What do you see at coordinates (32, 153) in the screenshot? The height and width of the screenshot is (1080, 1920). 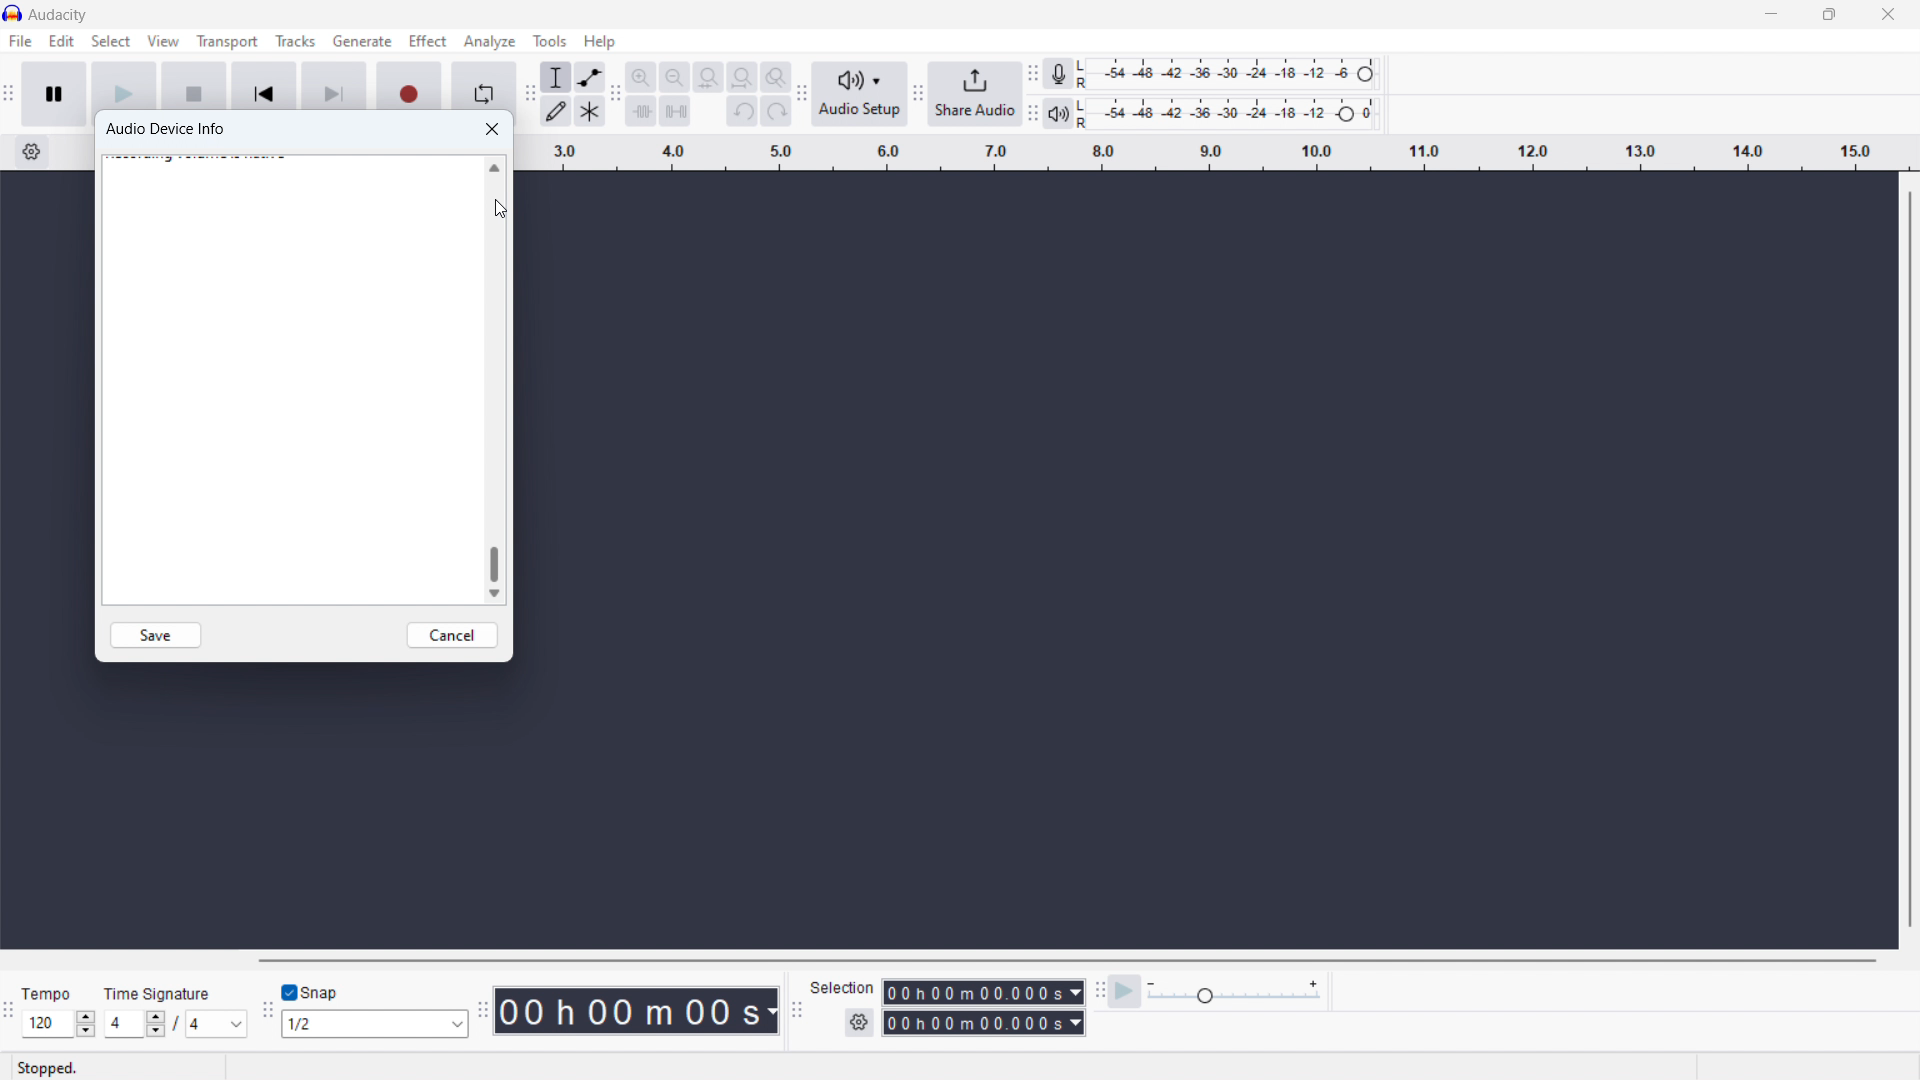 I see `timeline settings` at bounding box center [32, 153].